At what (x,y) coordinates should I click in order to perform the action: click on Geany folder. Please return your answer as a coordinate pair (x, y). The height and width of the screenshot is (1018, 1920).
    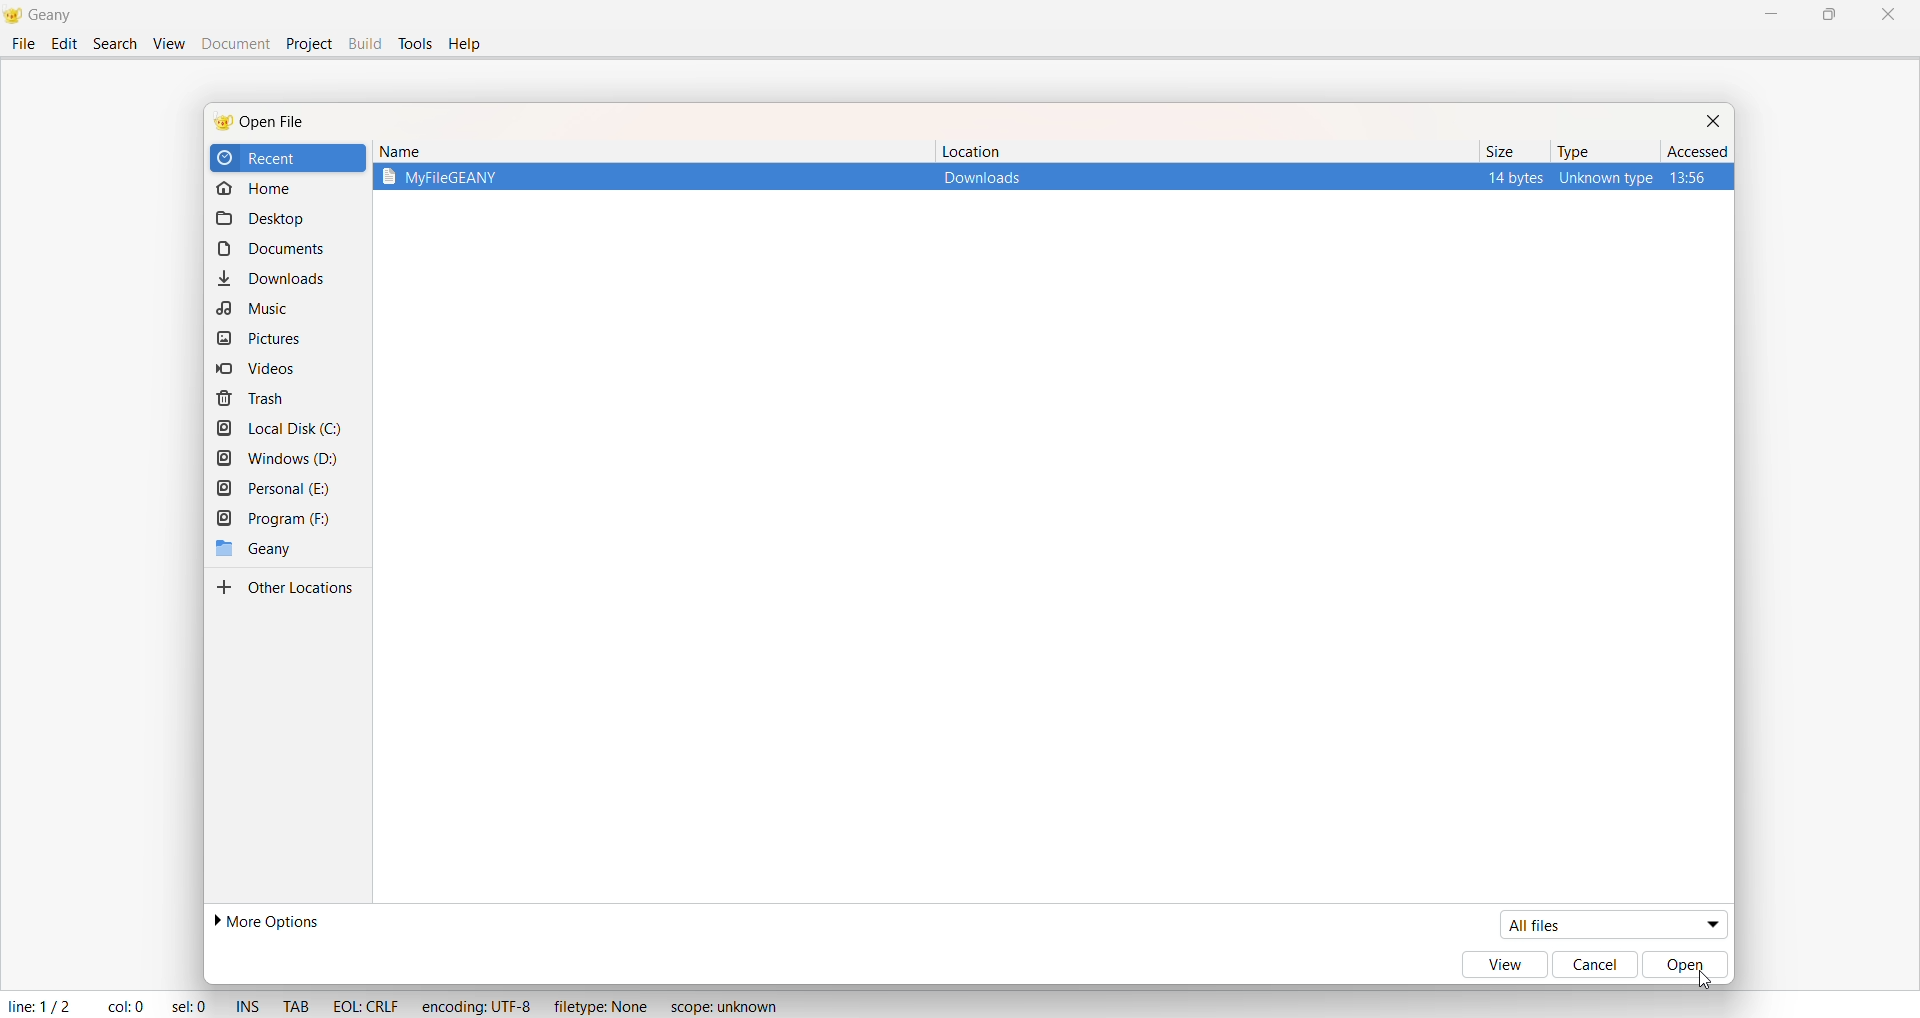
    Looking at the image, I should click on (249, 549).